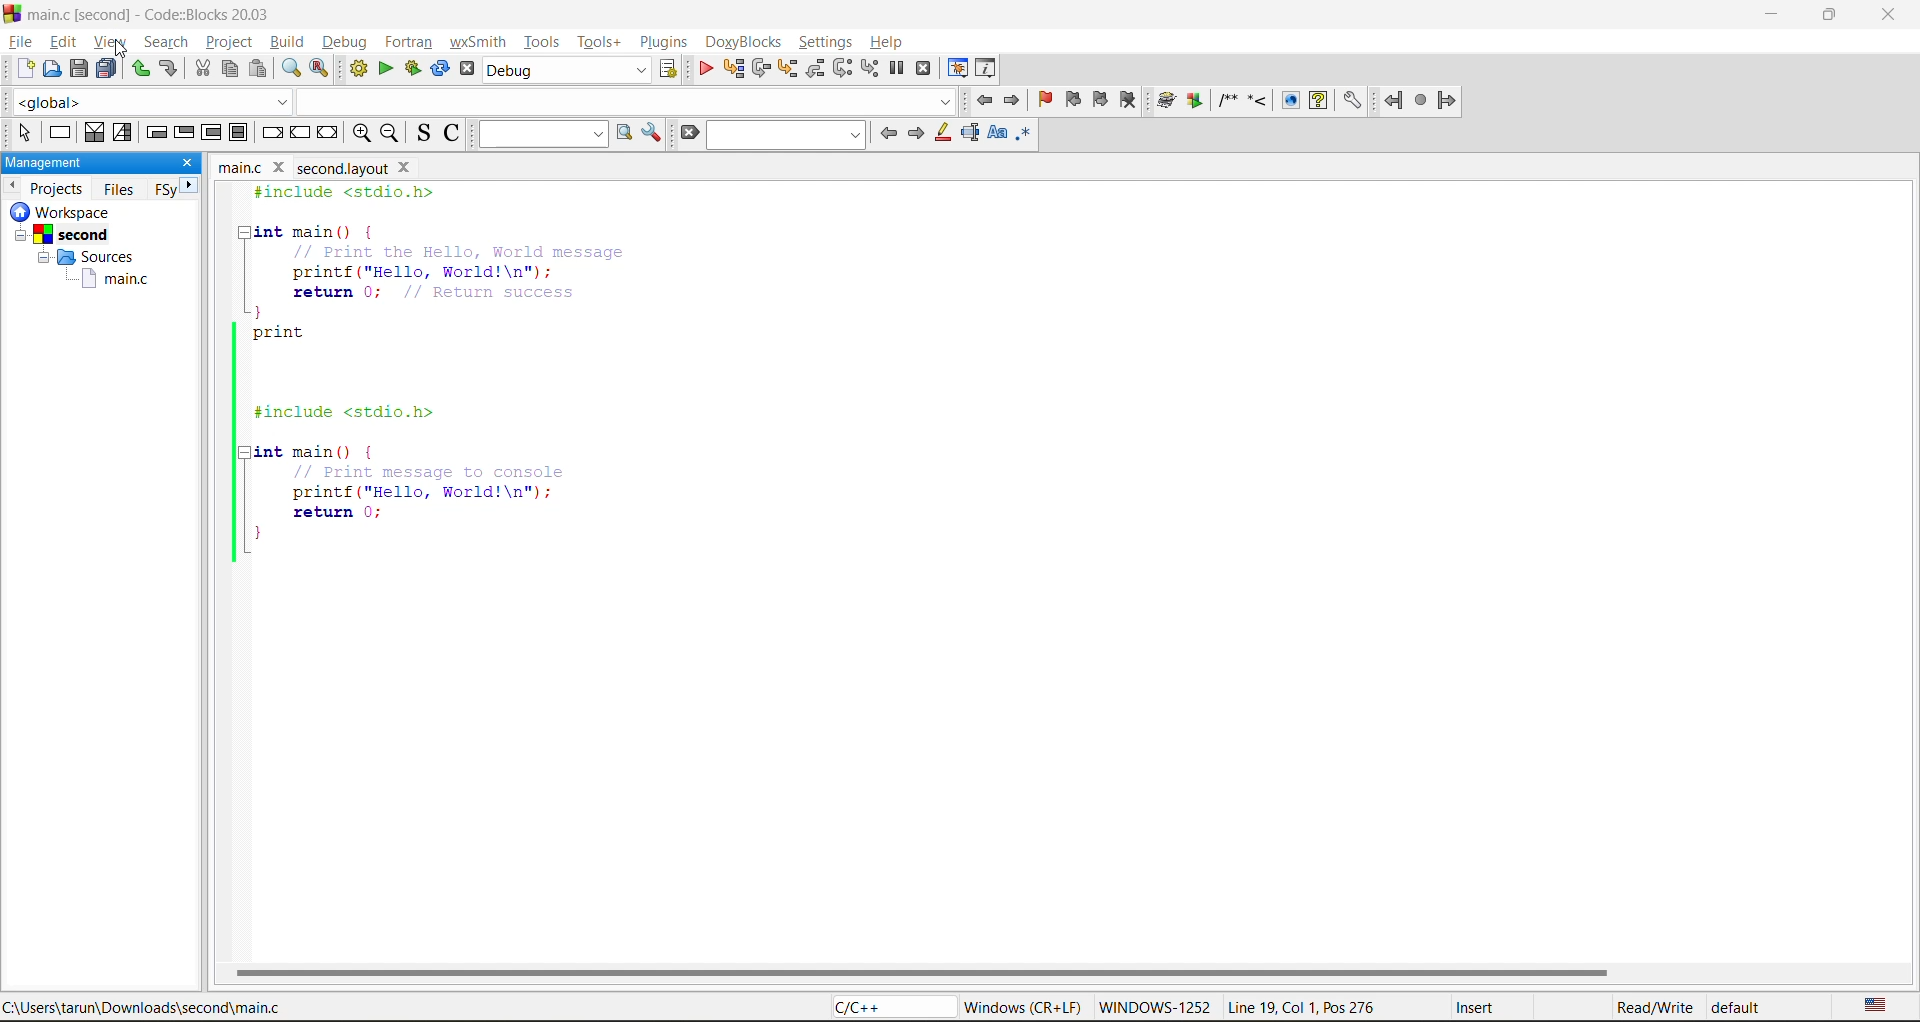 The image size is (1920, 1022). I want to click on undo, so click(139, 69).